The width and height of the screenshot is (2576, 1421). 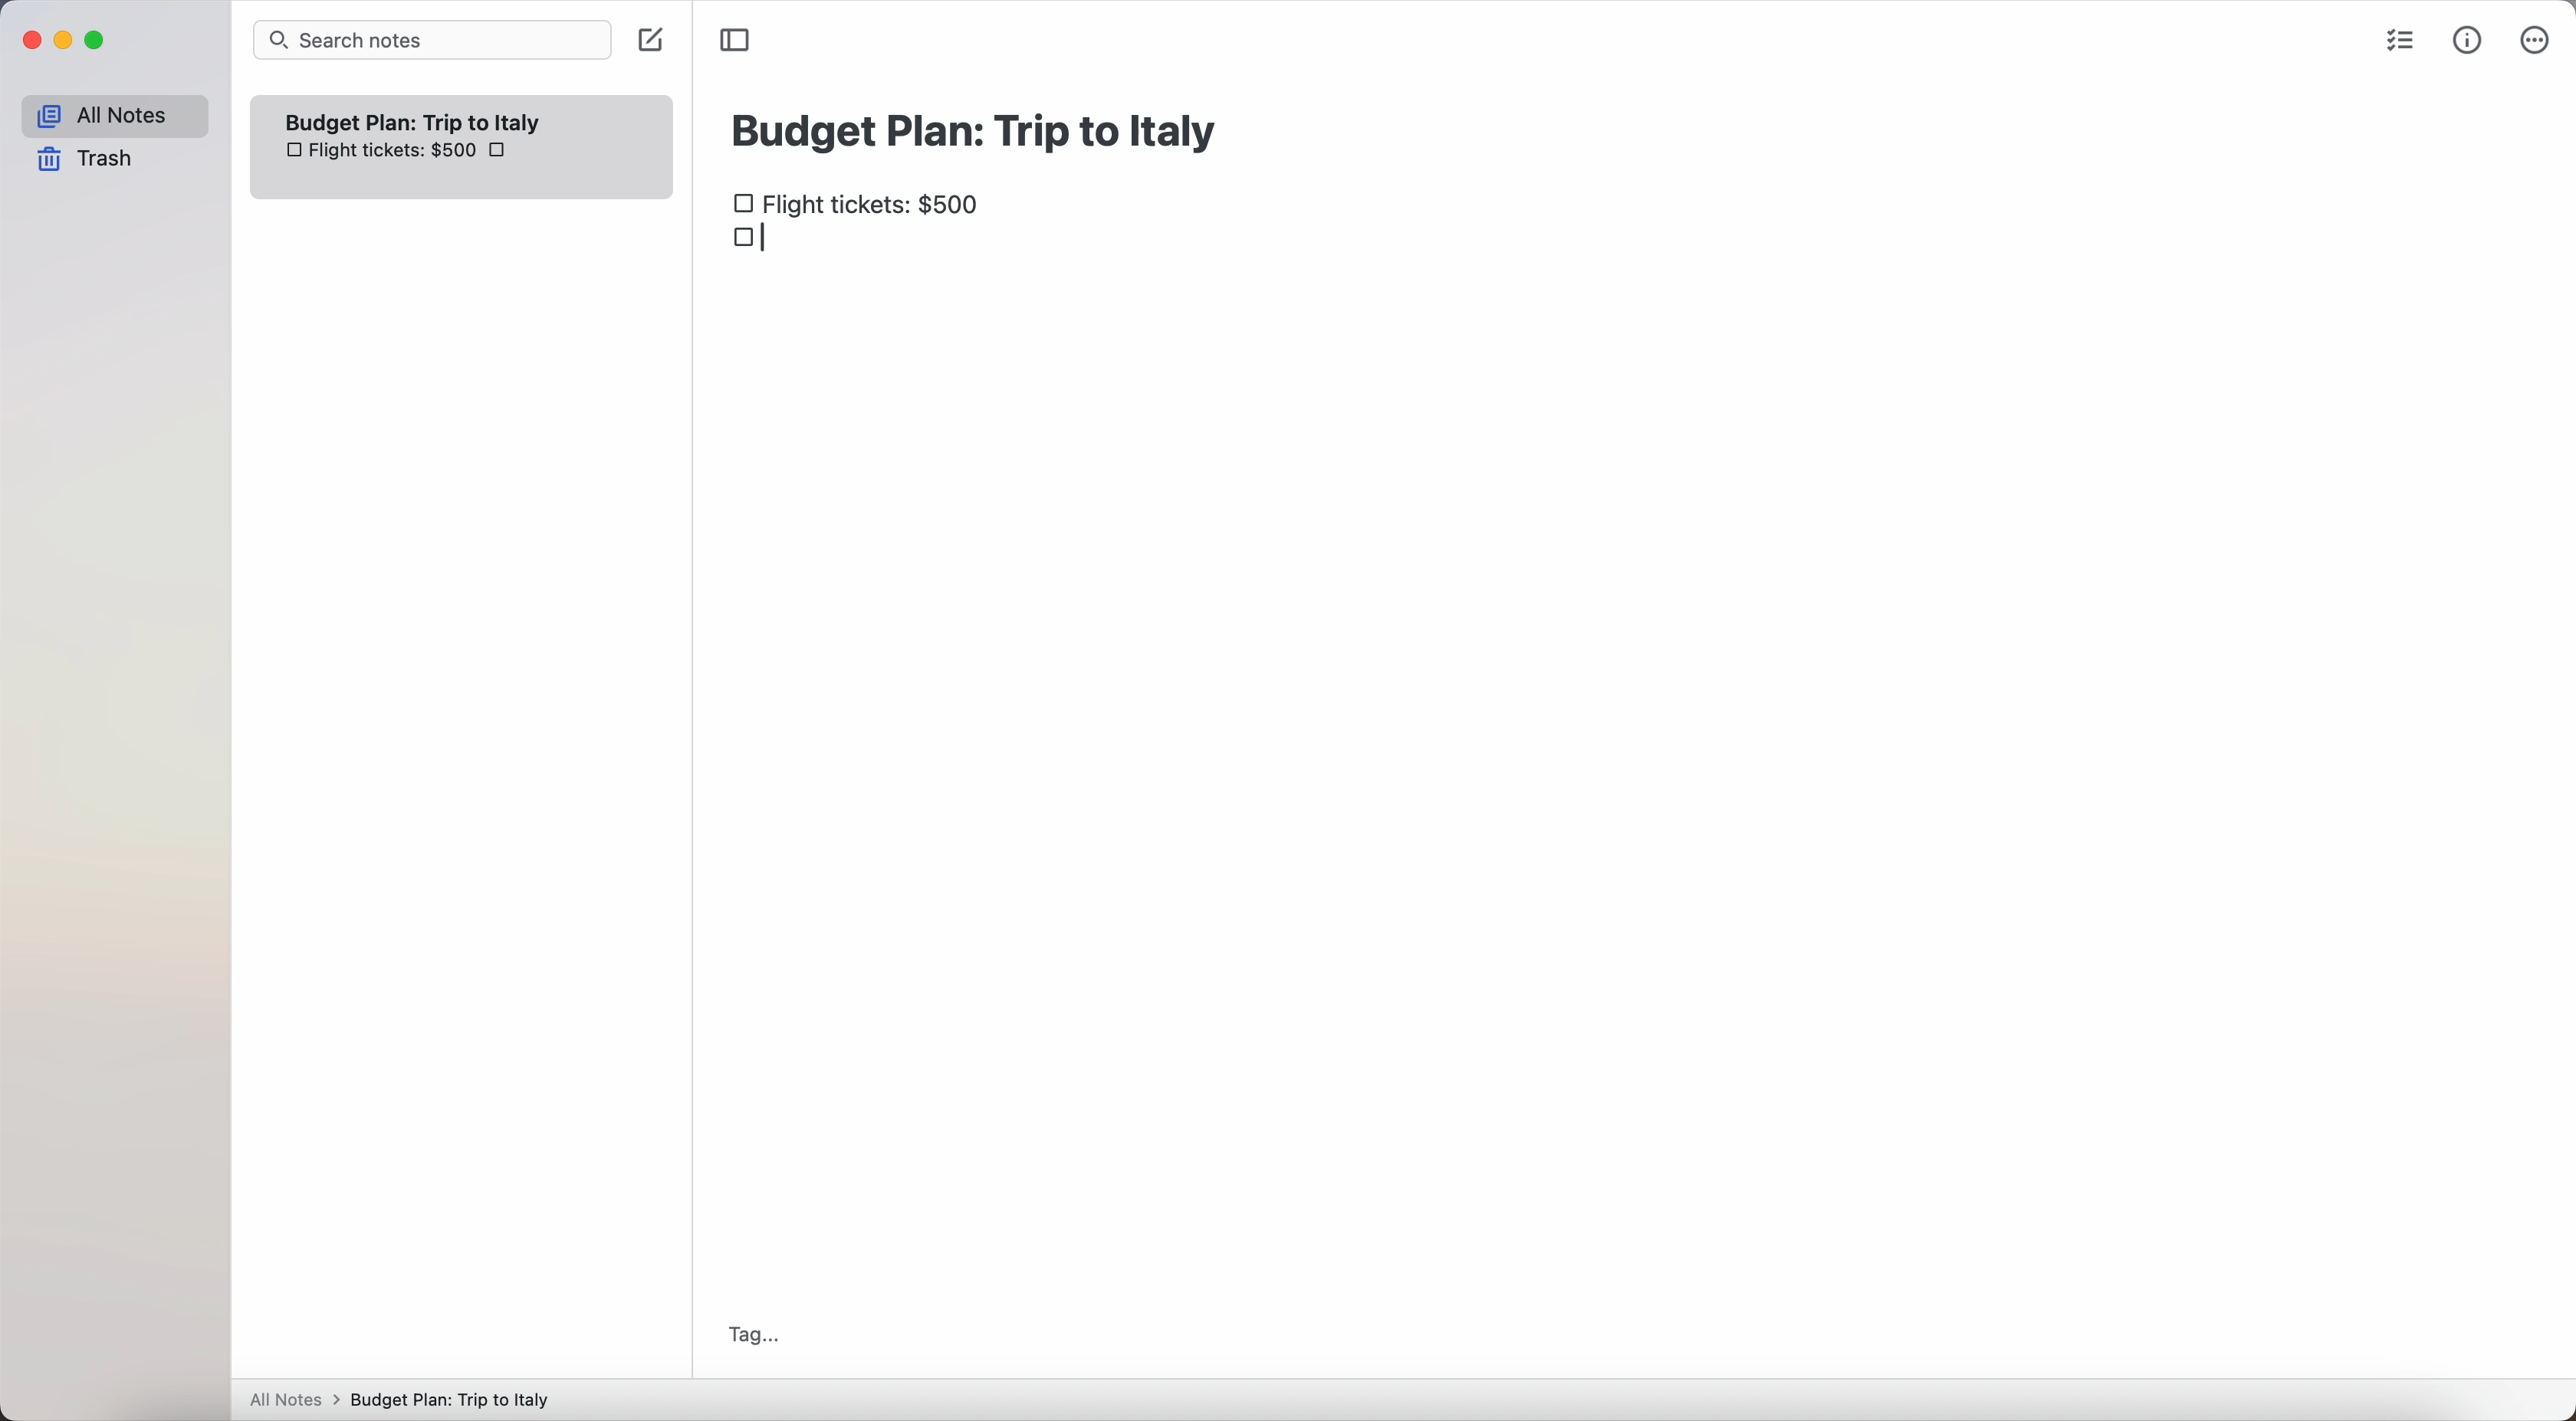 What do you see at coordinates (2536, 40) in the screenshot?
I see `more options` at bounding box center [2536, 40].